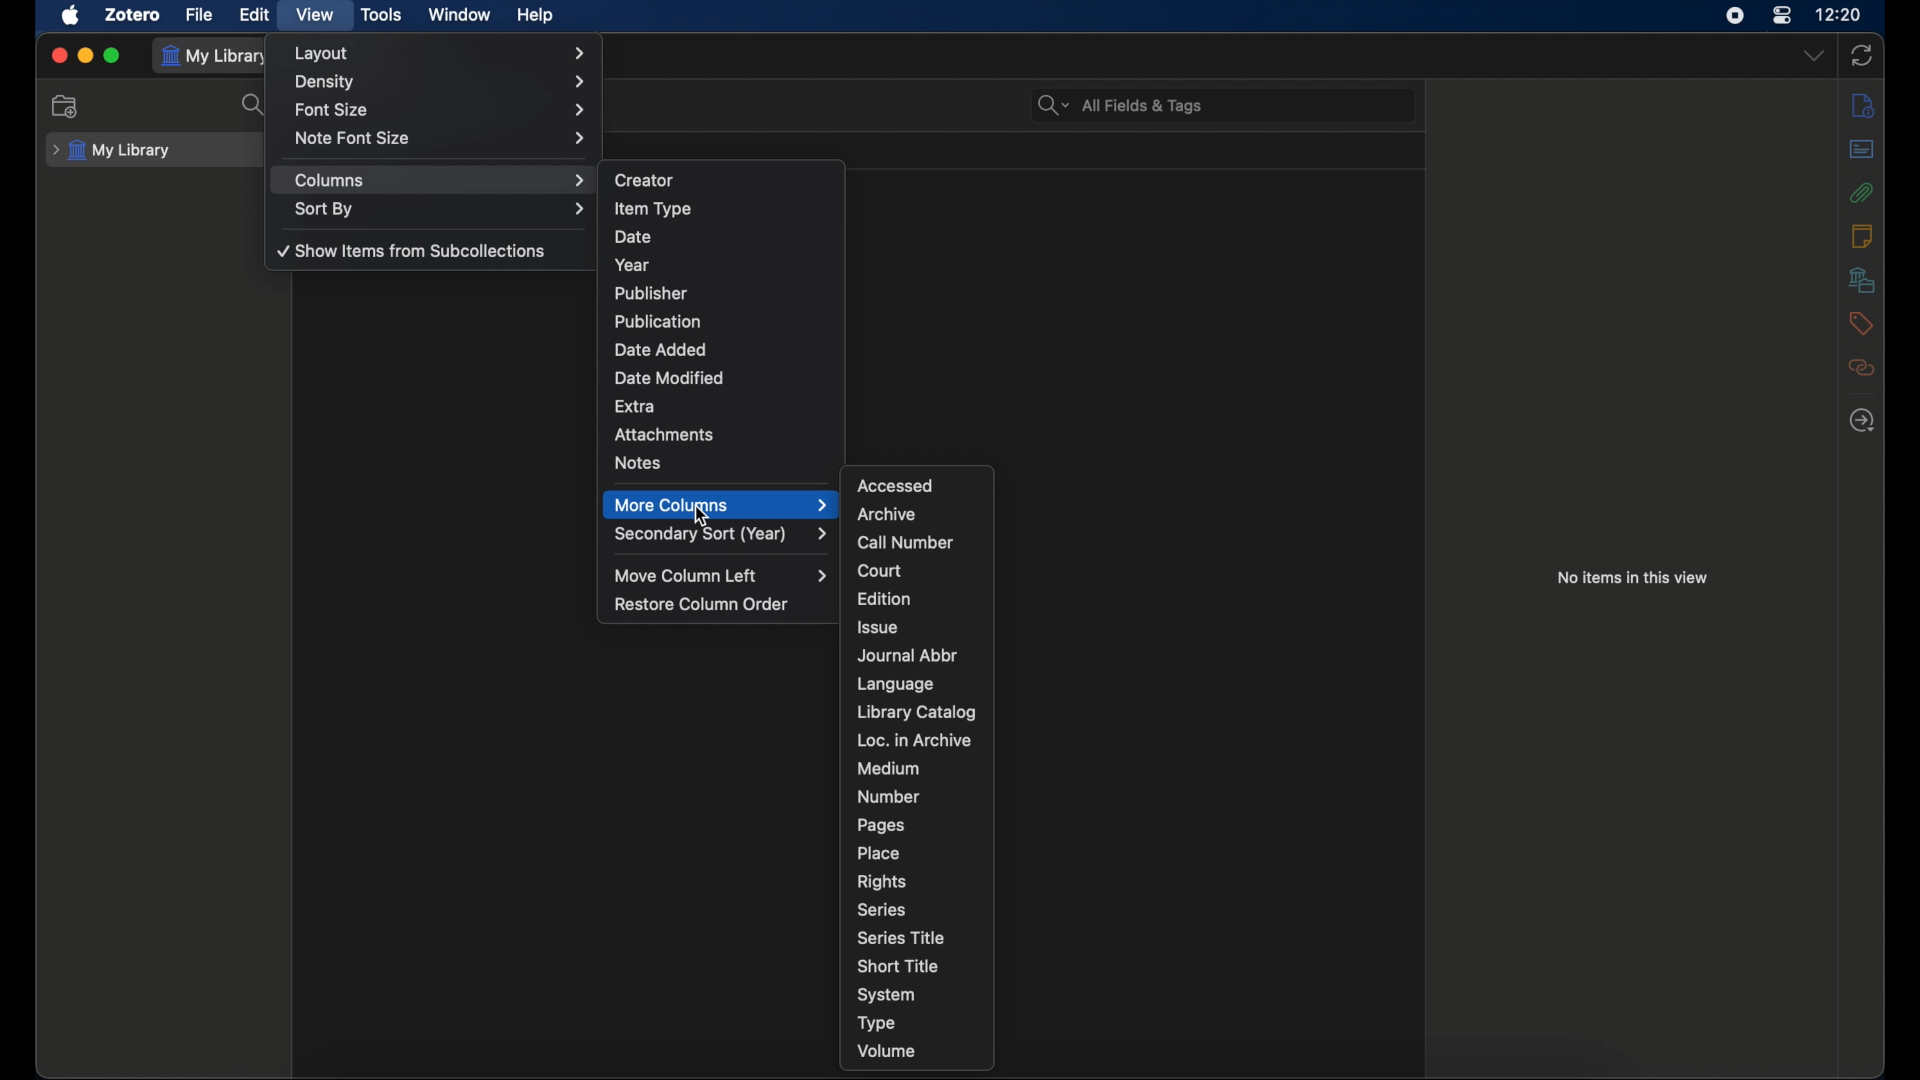 The height and width of the screenshot is (1080, 1920). What do you see at coordinates (916, 712) in the screenshot?
I see `library catalog` at bounding box center [916, 712].